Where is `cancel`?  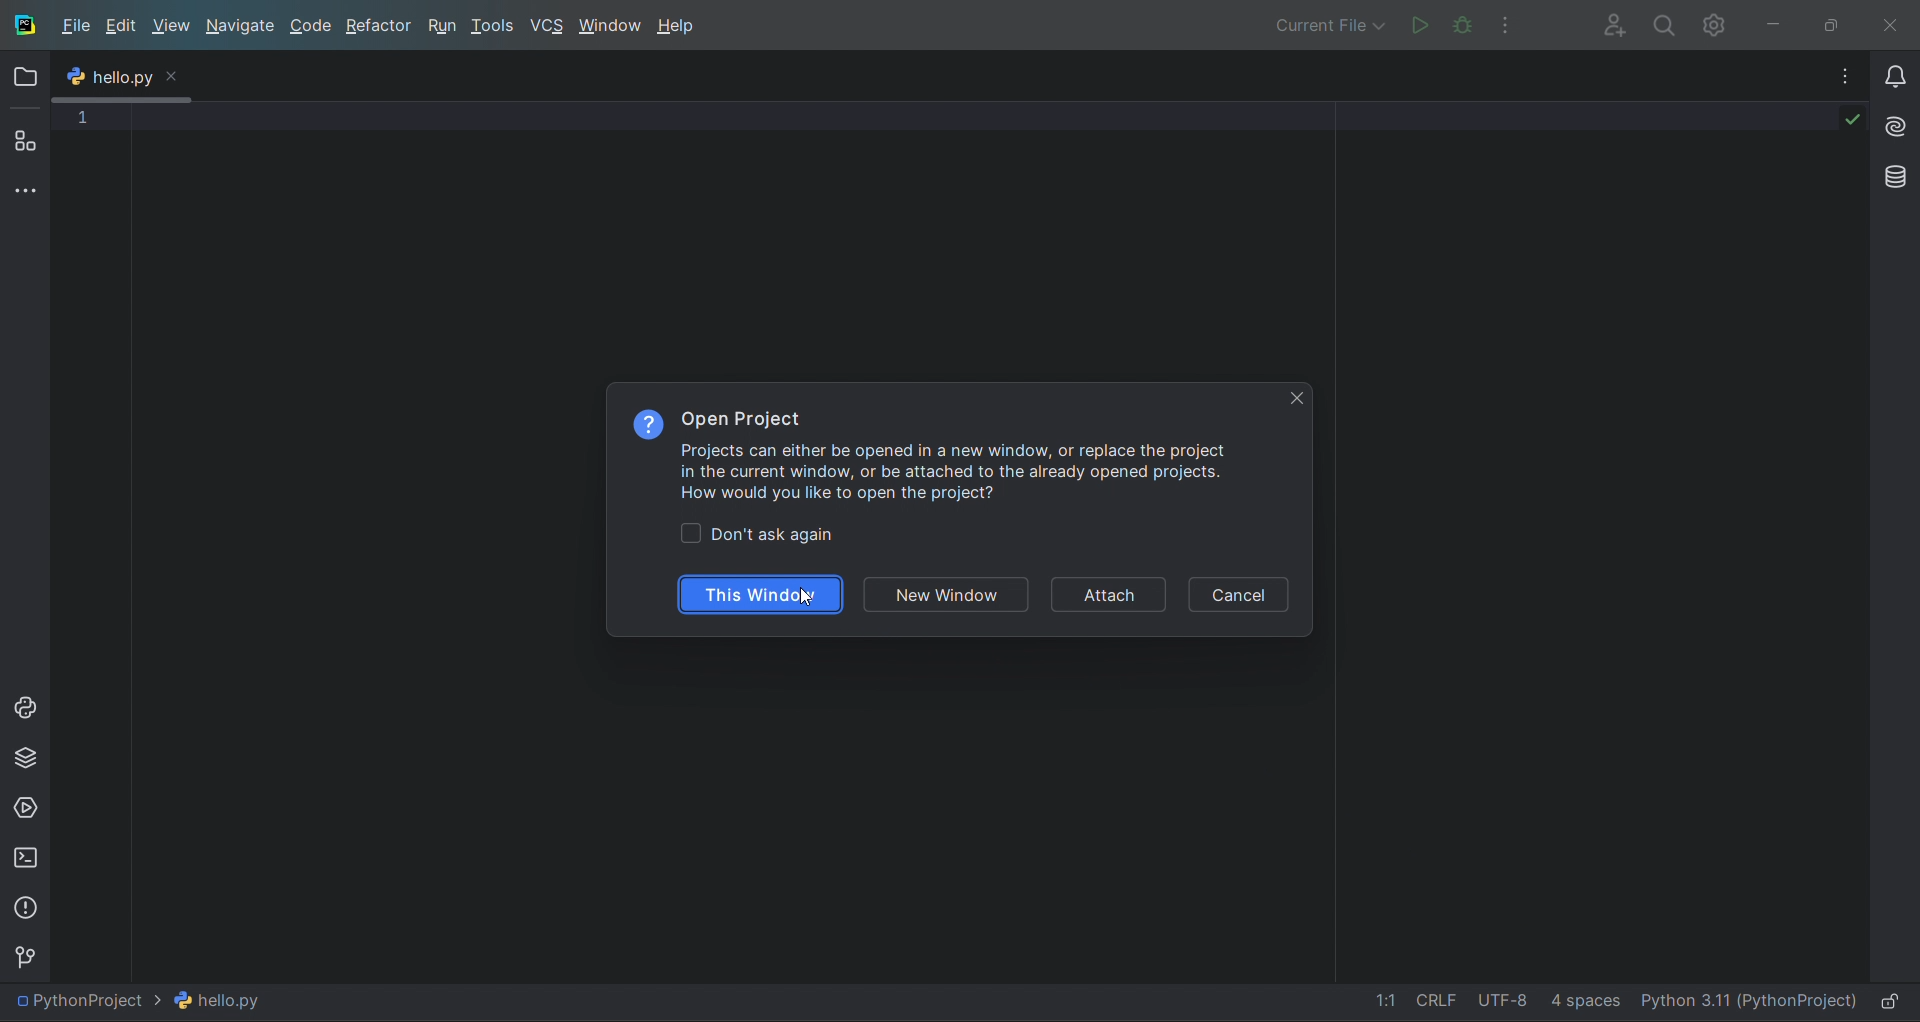 cancel is located at coordinates (1236, 596).